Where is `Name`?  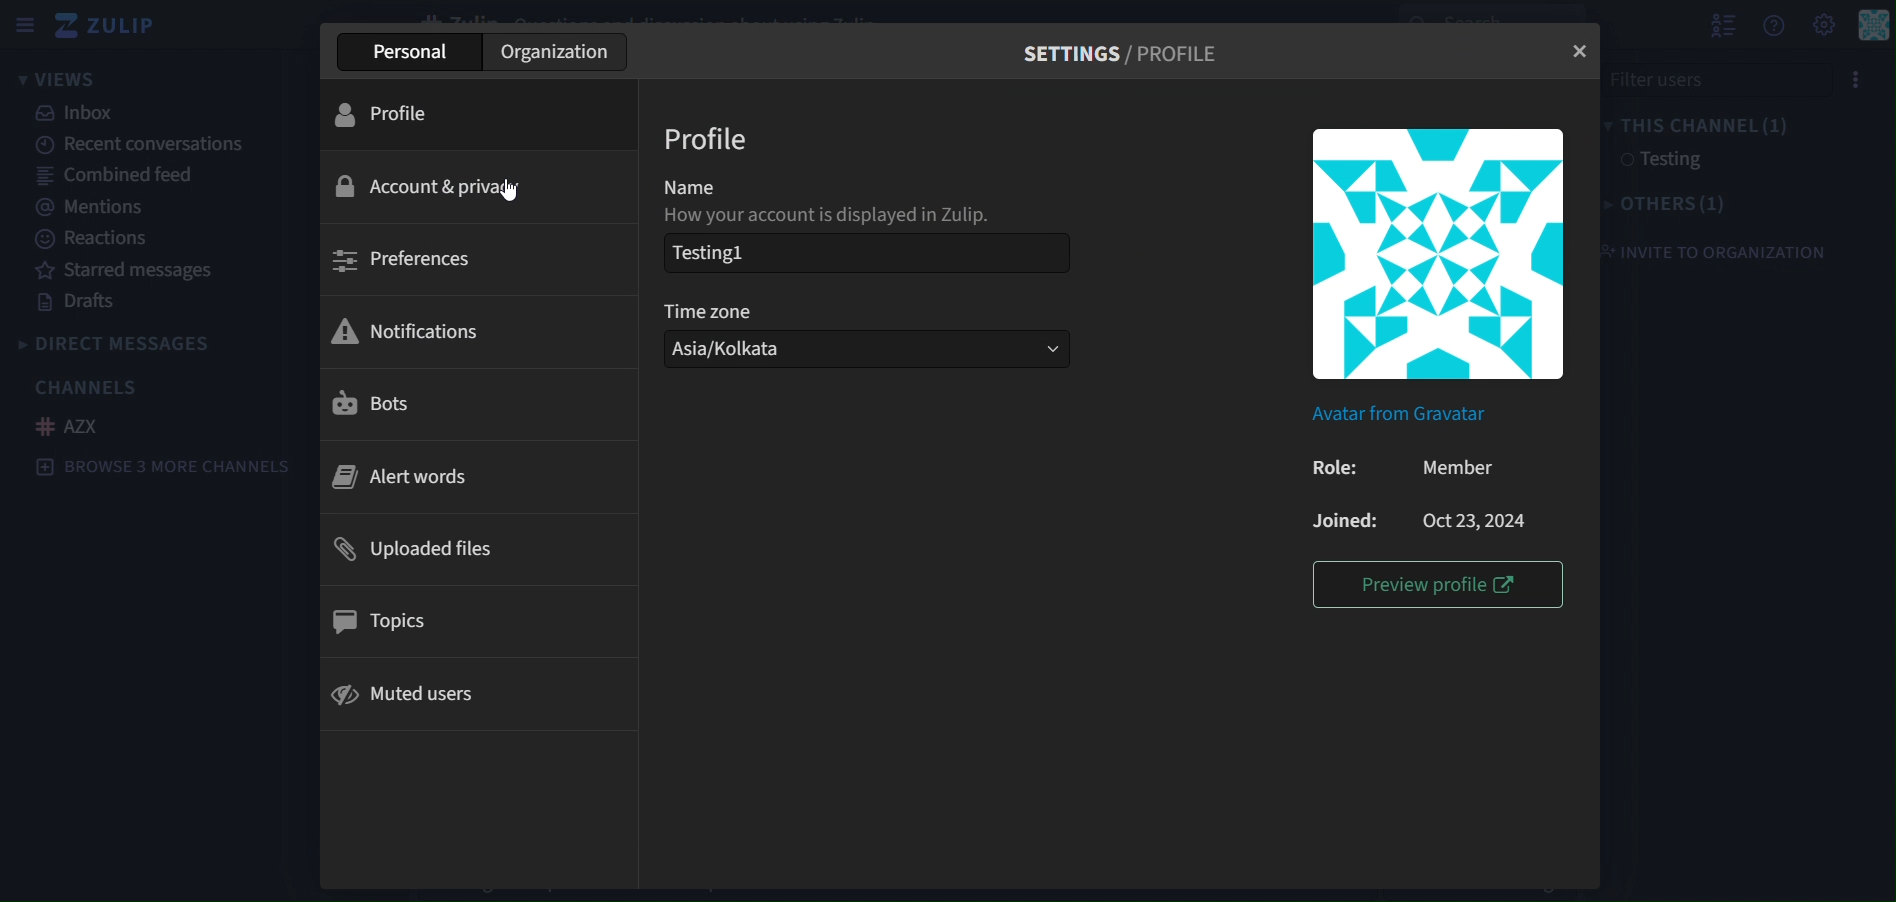 Name is located at coordinates (691, 186).